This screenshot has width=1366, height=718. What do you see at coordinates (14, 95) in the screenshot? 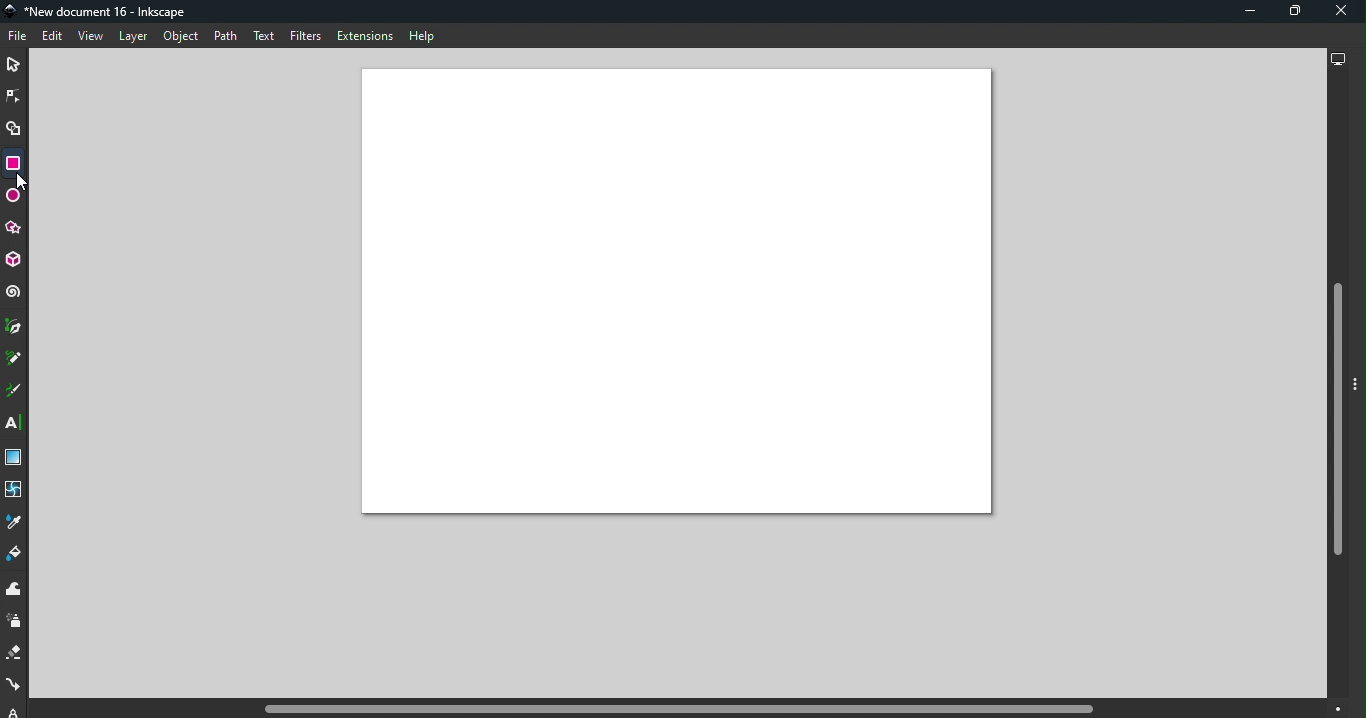
I see `Node tool` at bounding box center [14, 95].